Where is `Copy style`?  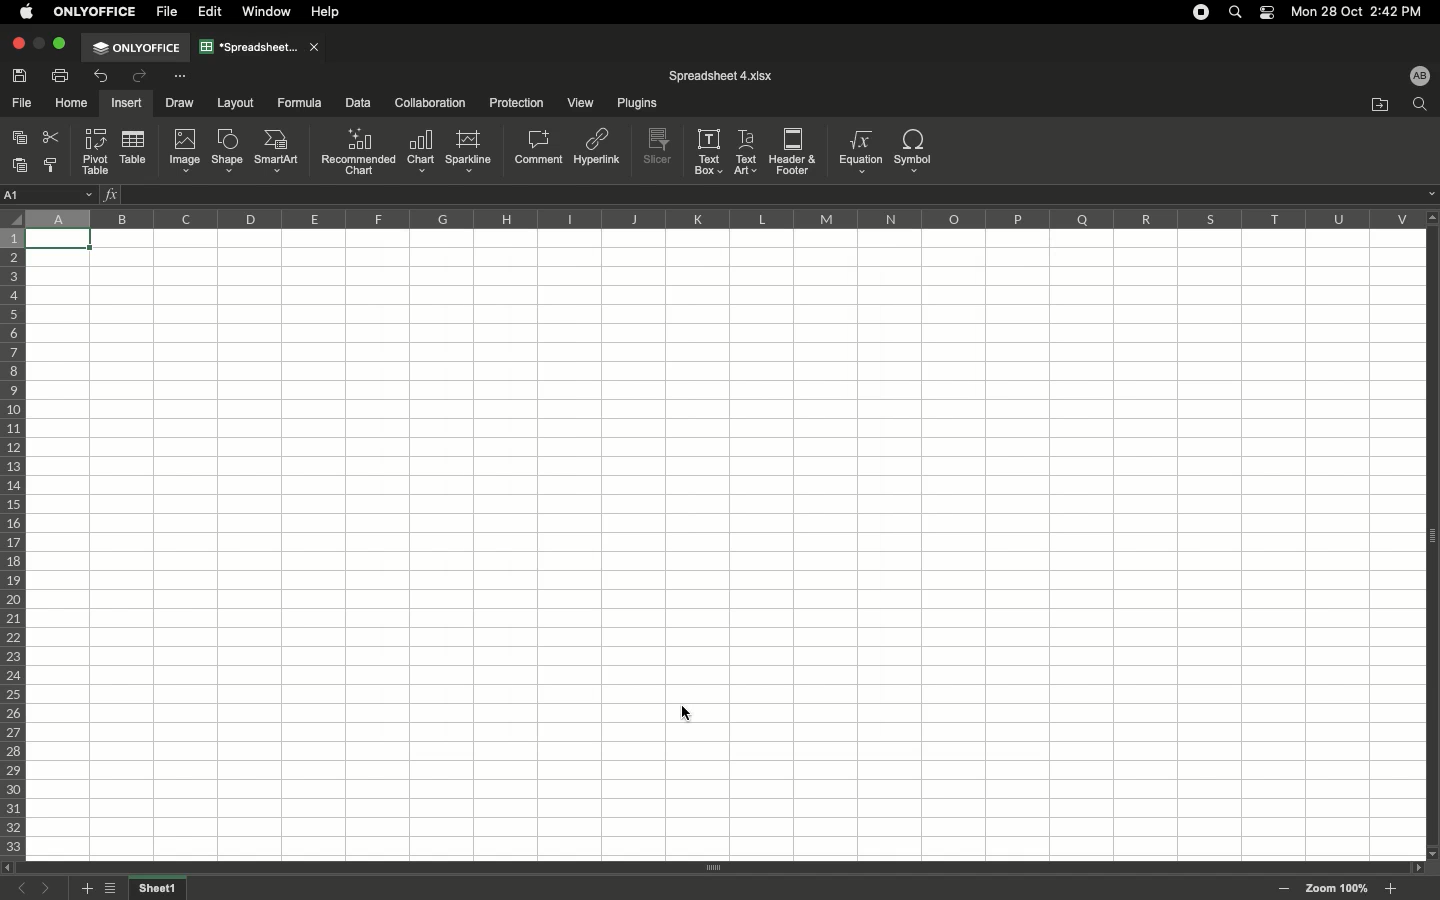 Copy style is located at coordinates (53, 166).